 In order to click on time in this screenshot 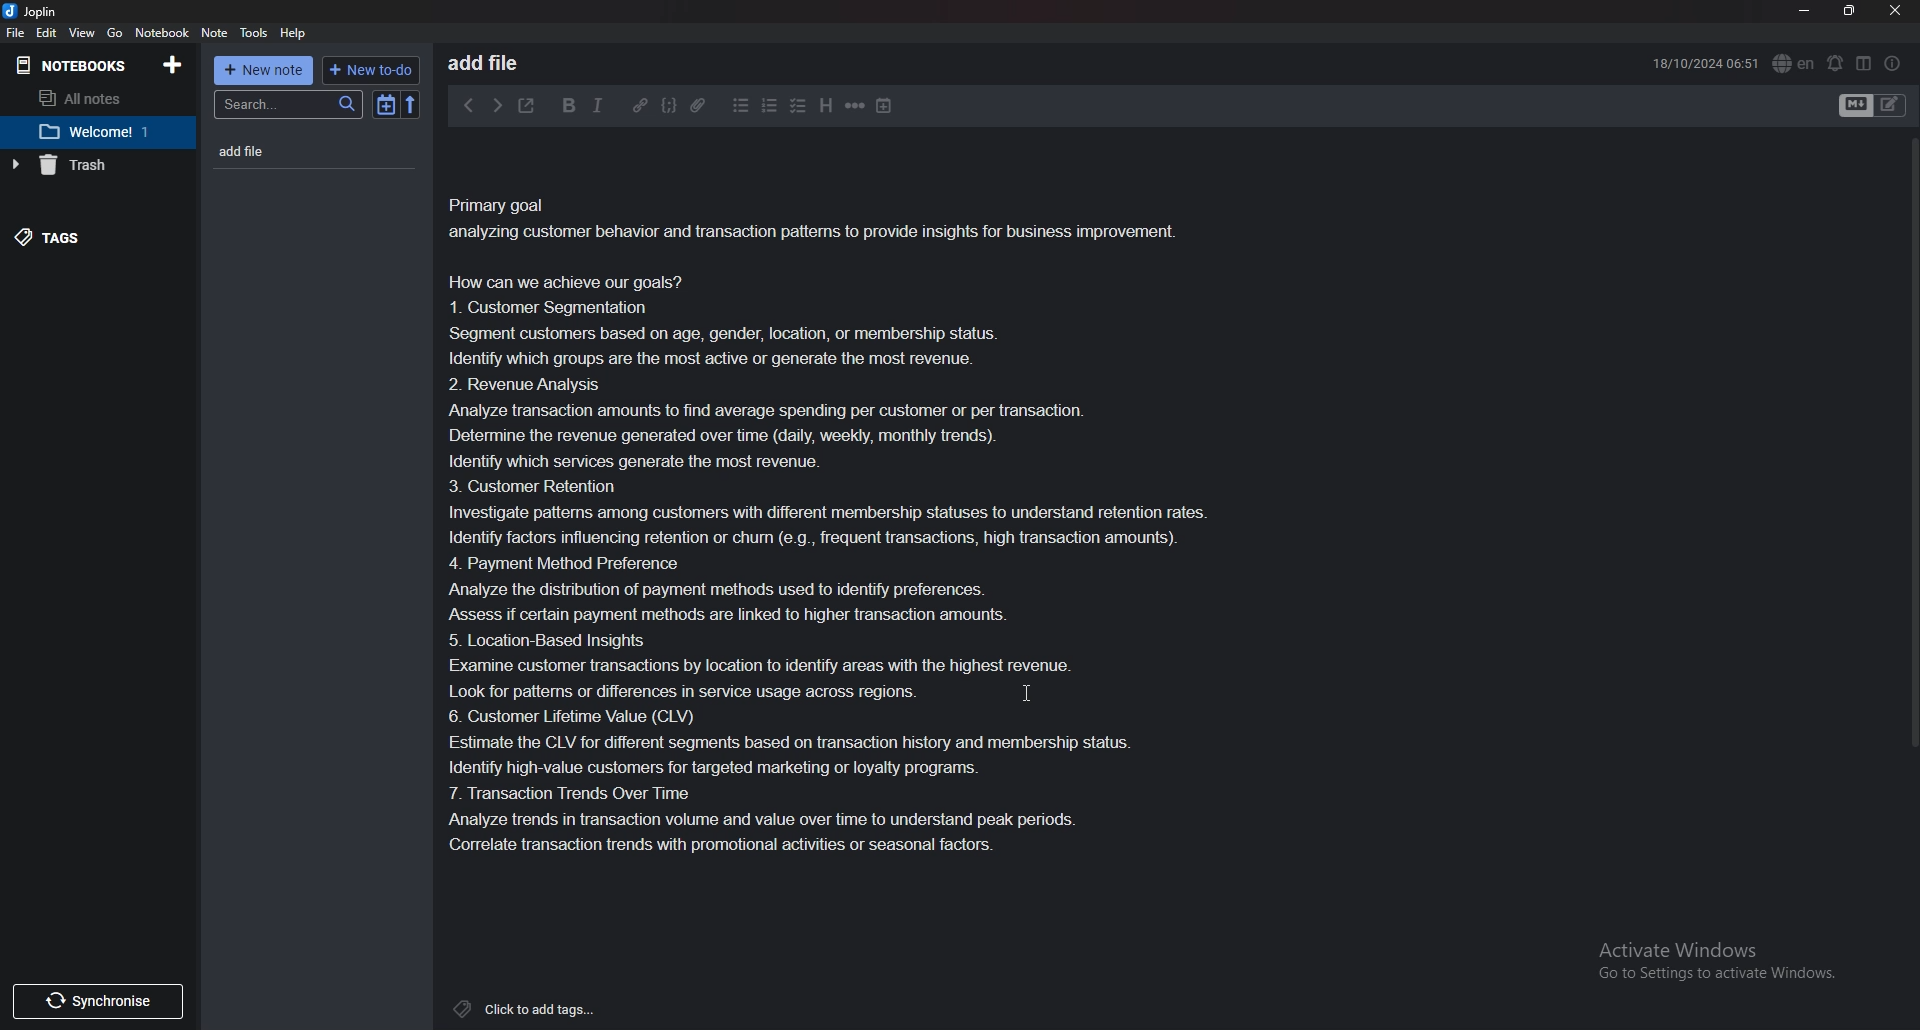, I will do `click(1703, 62)`.